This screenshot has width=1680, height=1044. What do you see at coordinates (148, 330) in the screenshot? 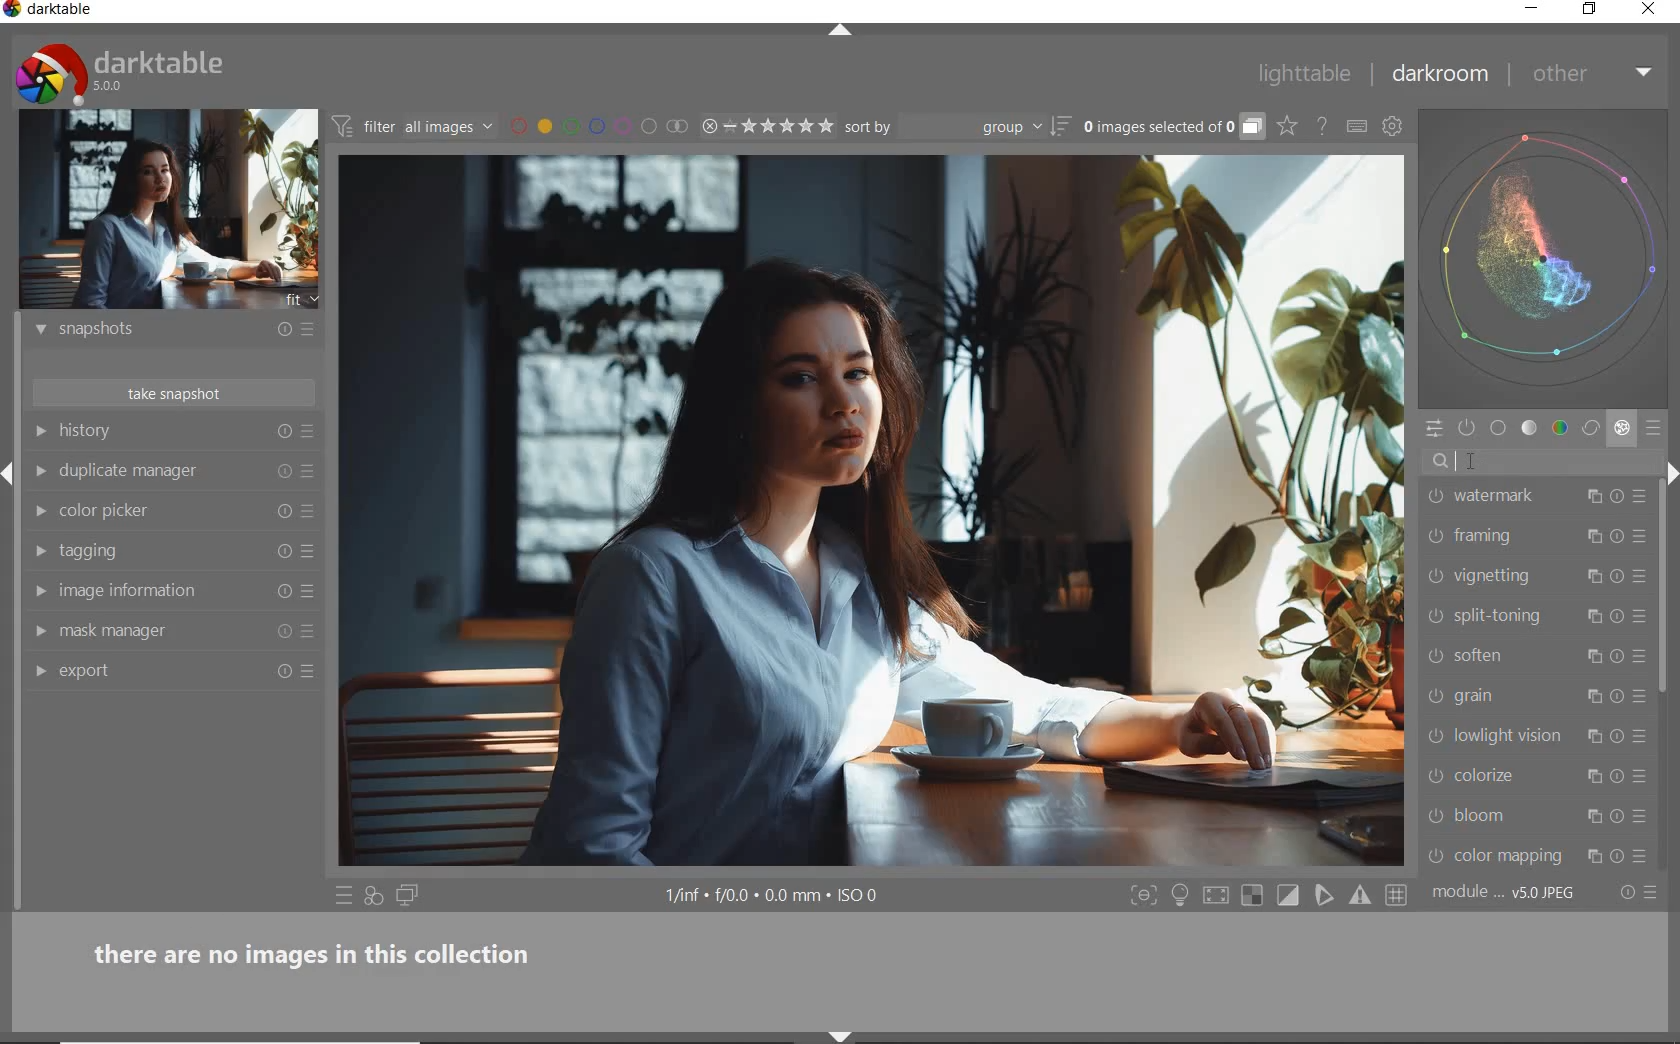
I see `snapshots` at bounding box center [148, 330].